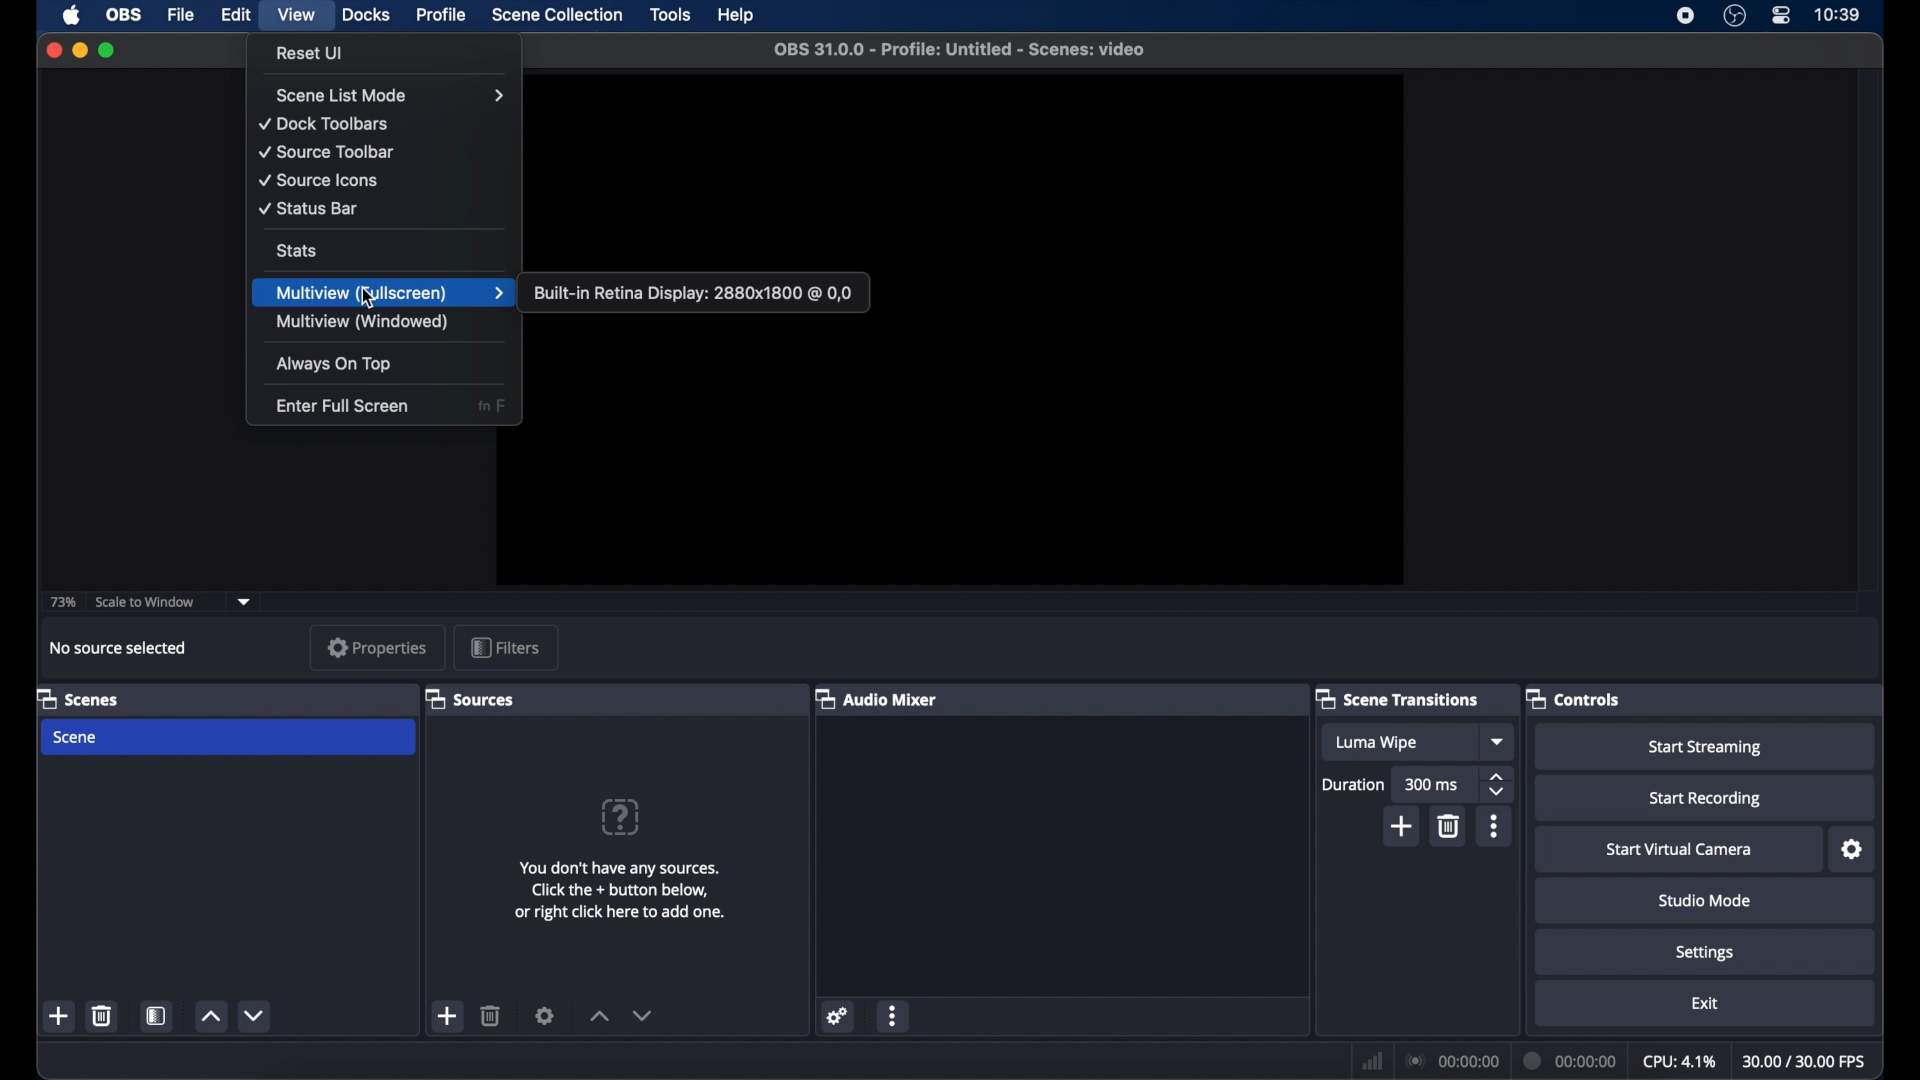  Describe the element at coordinates (894, 1015) in the screenshot. I see `more options` at that location.